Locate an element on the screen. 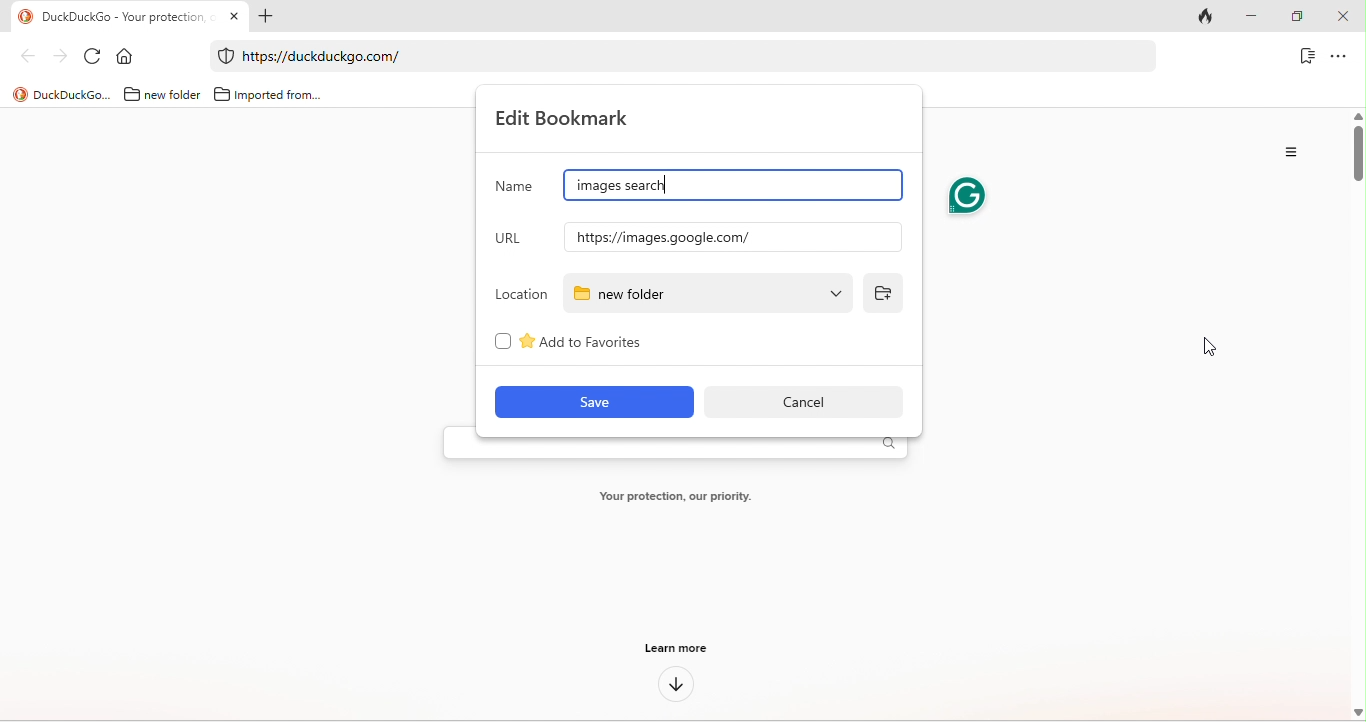 Image resolution: width=1366 pixels, height=722 pixels. add folder is located at coordinates (882, 290).